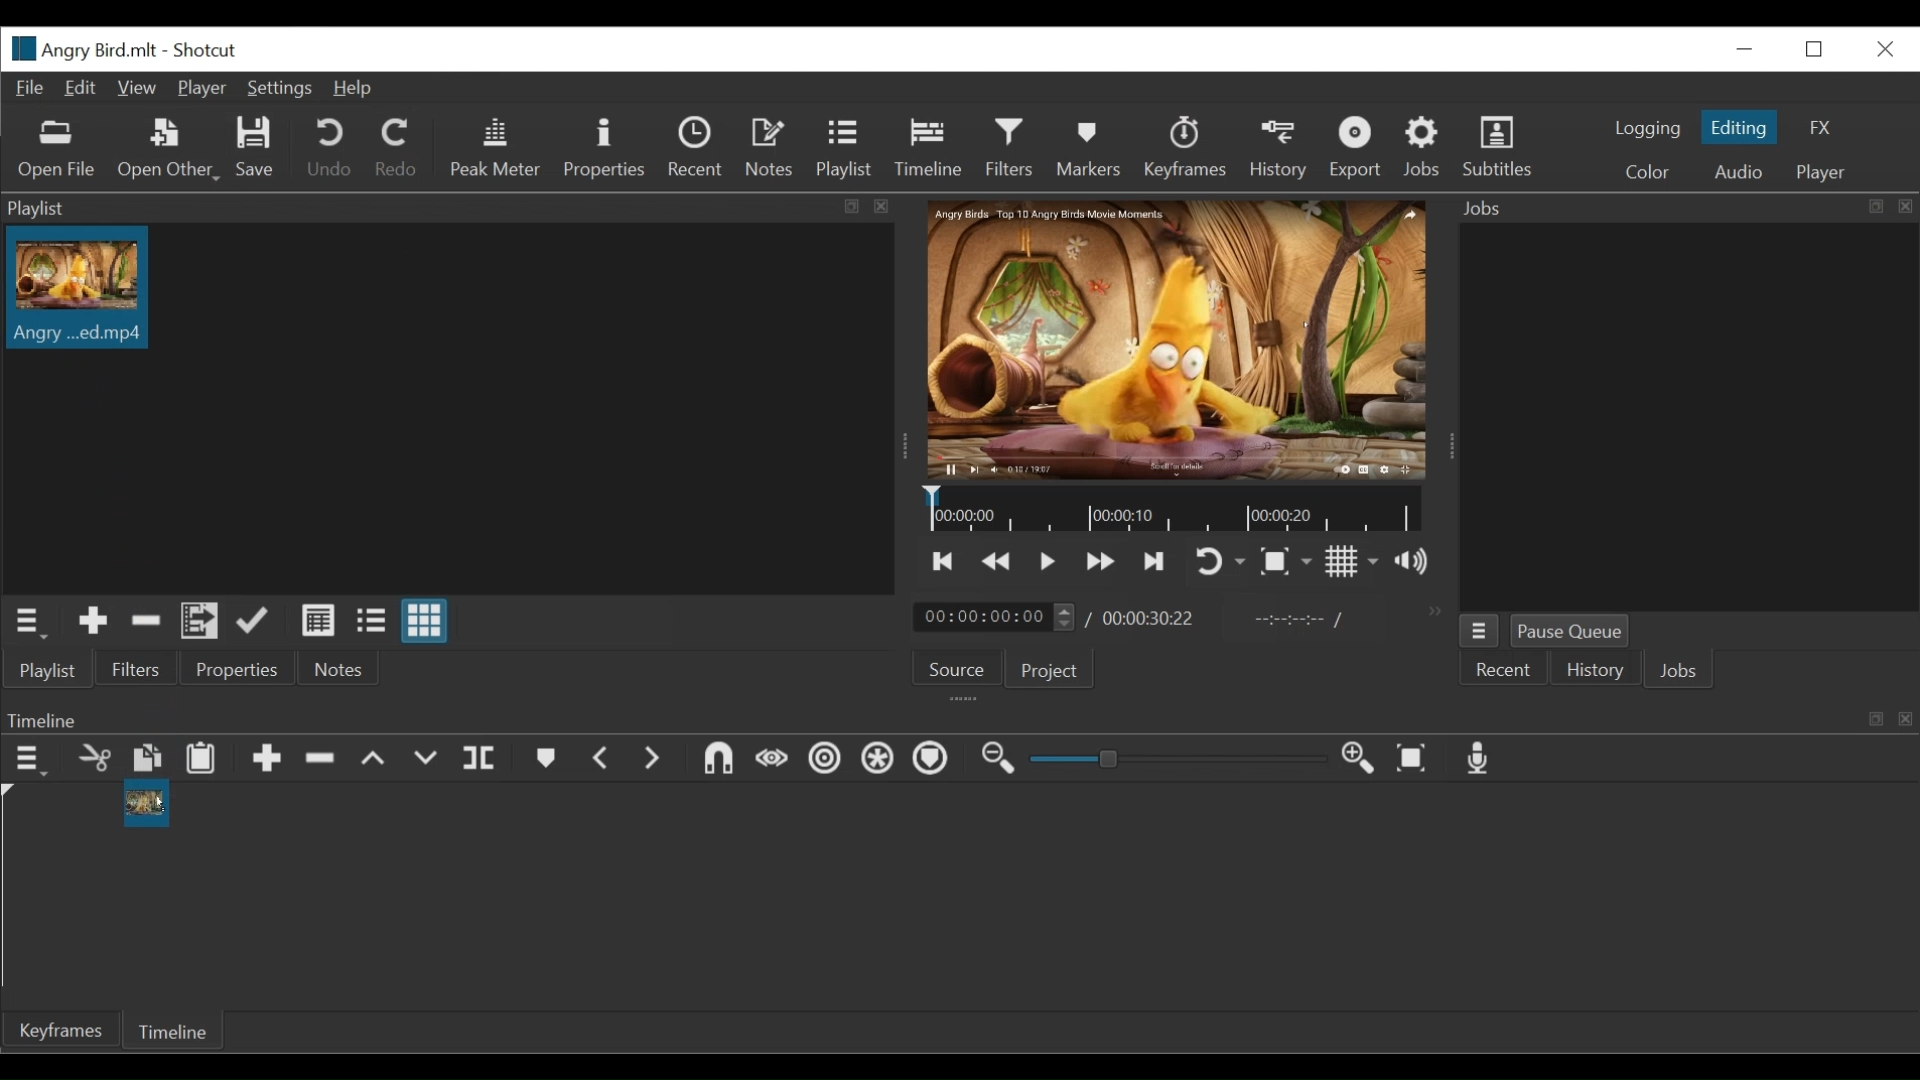  Describe the element at coordinates (772, 148) in the screenshot. I see `Notes` at that location.